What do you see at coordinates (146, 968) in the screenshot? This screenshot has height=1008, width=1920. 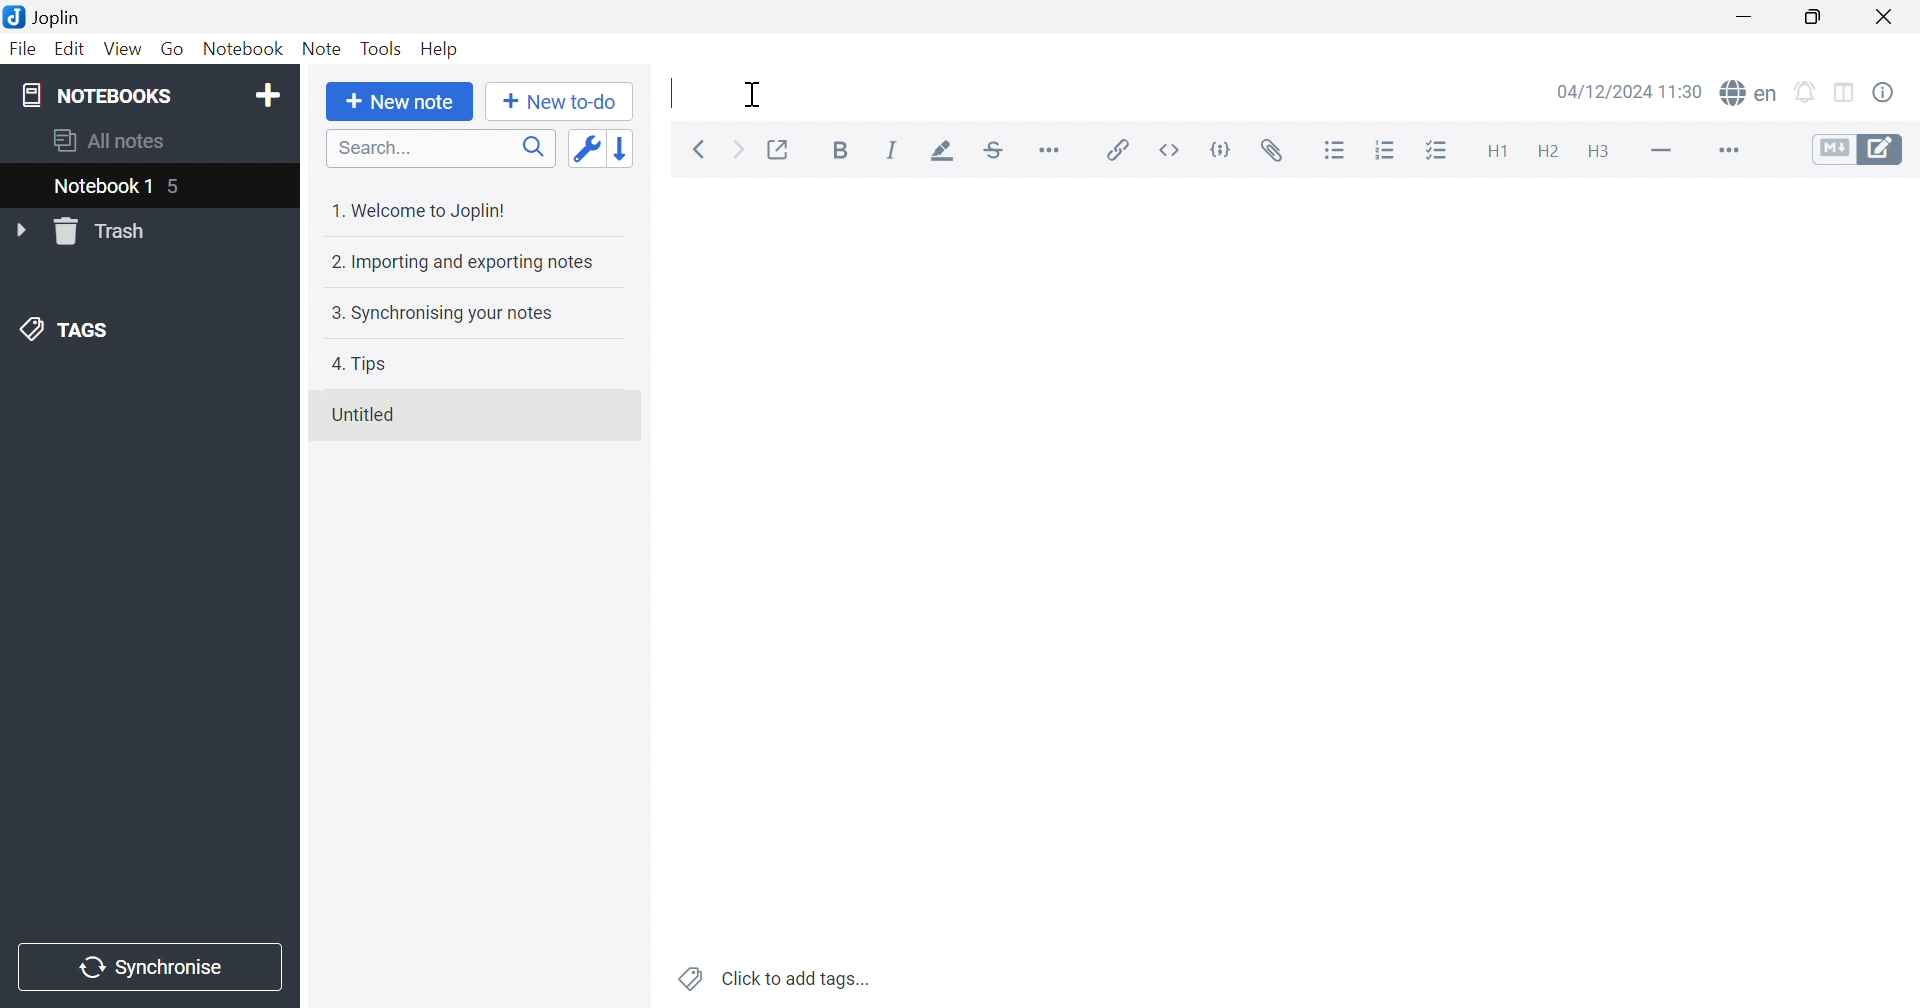 I see `Synchronise` at bounding box center [146, 968].